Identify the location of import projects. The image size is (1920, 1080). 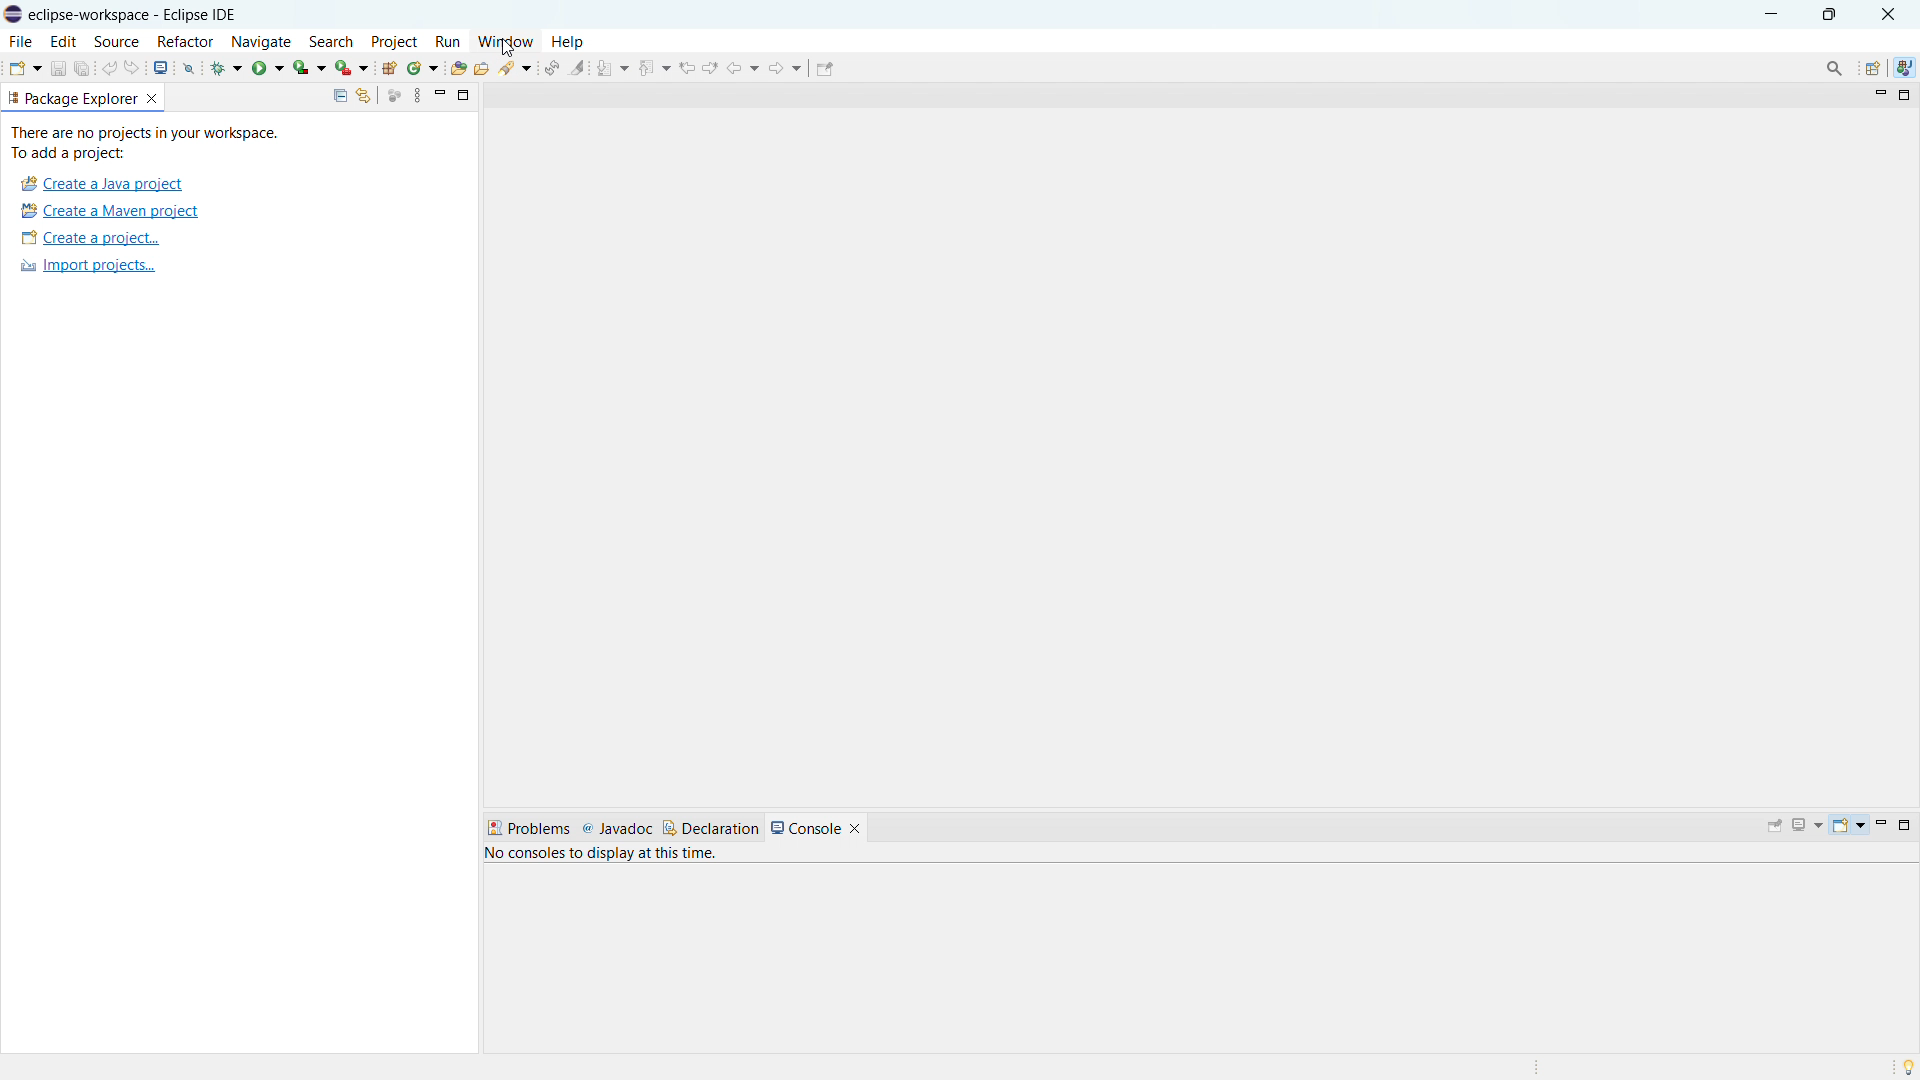
(87, 266).